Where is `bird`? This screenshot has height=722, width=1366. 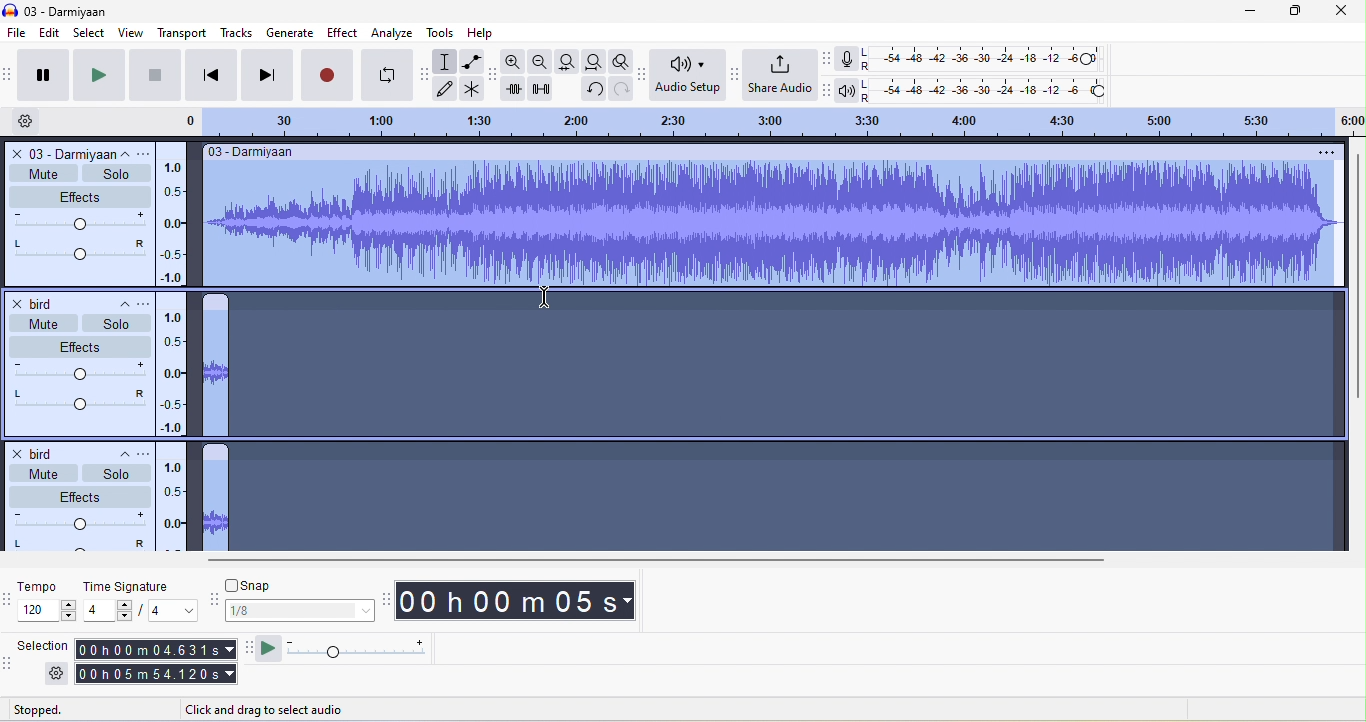
bird is located at coordinates (43, 451).